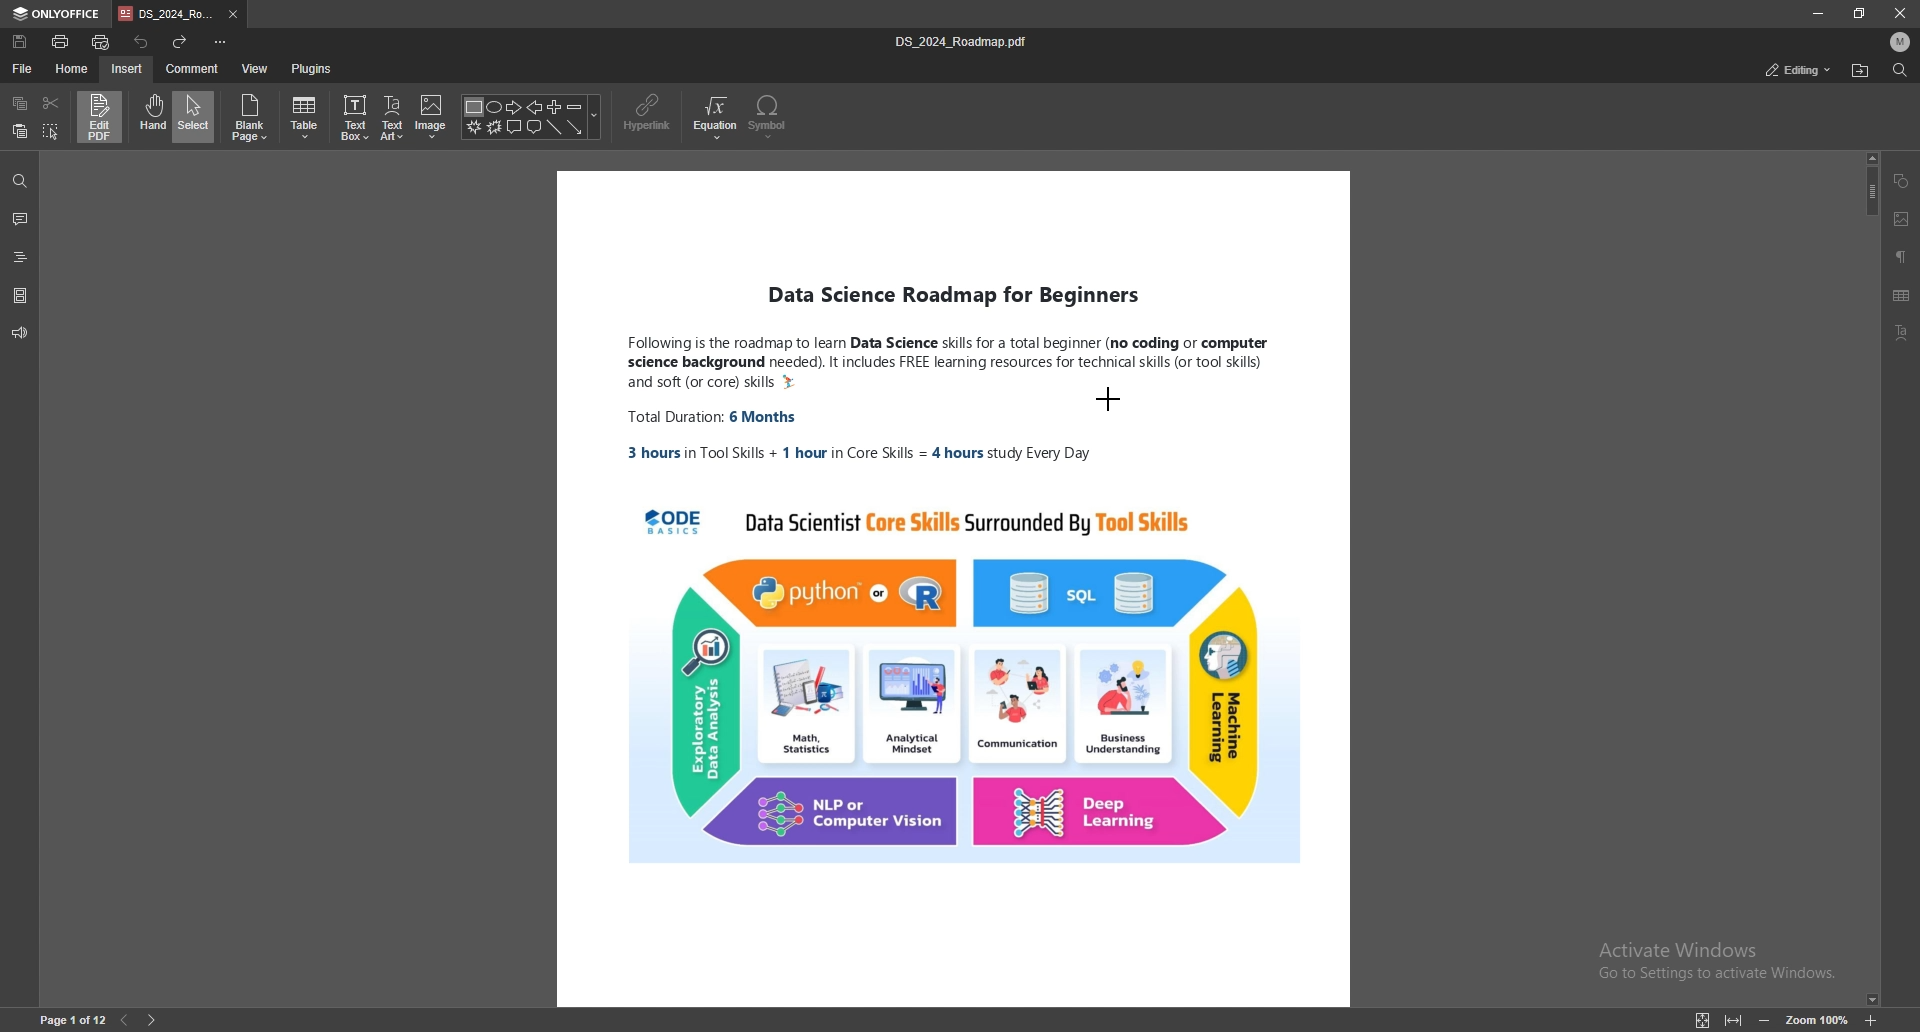 The height and width of the screenshot is (1032, 1920). What do you see at coordinates (20, 132) in the screenshot?
I see `paste` at bounding box center [20, 132].